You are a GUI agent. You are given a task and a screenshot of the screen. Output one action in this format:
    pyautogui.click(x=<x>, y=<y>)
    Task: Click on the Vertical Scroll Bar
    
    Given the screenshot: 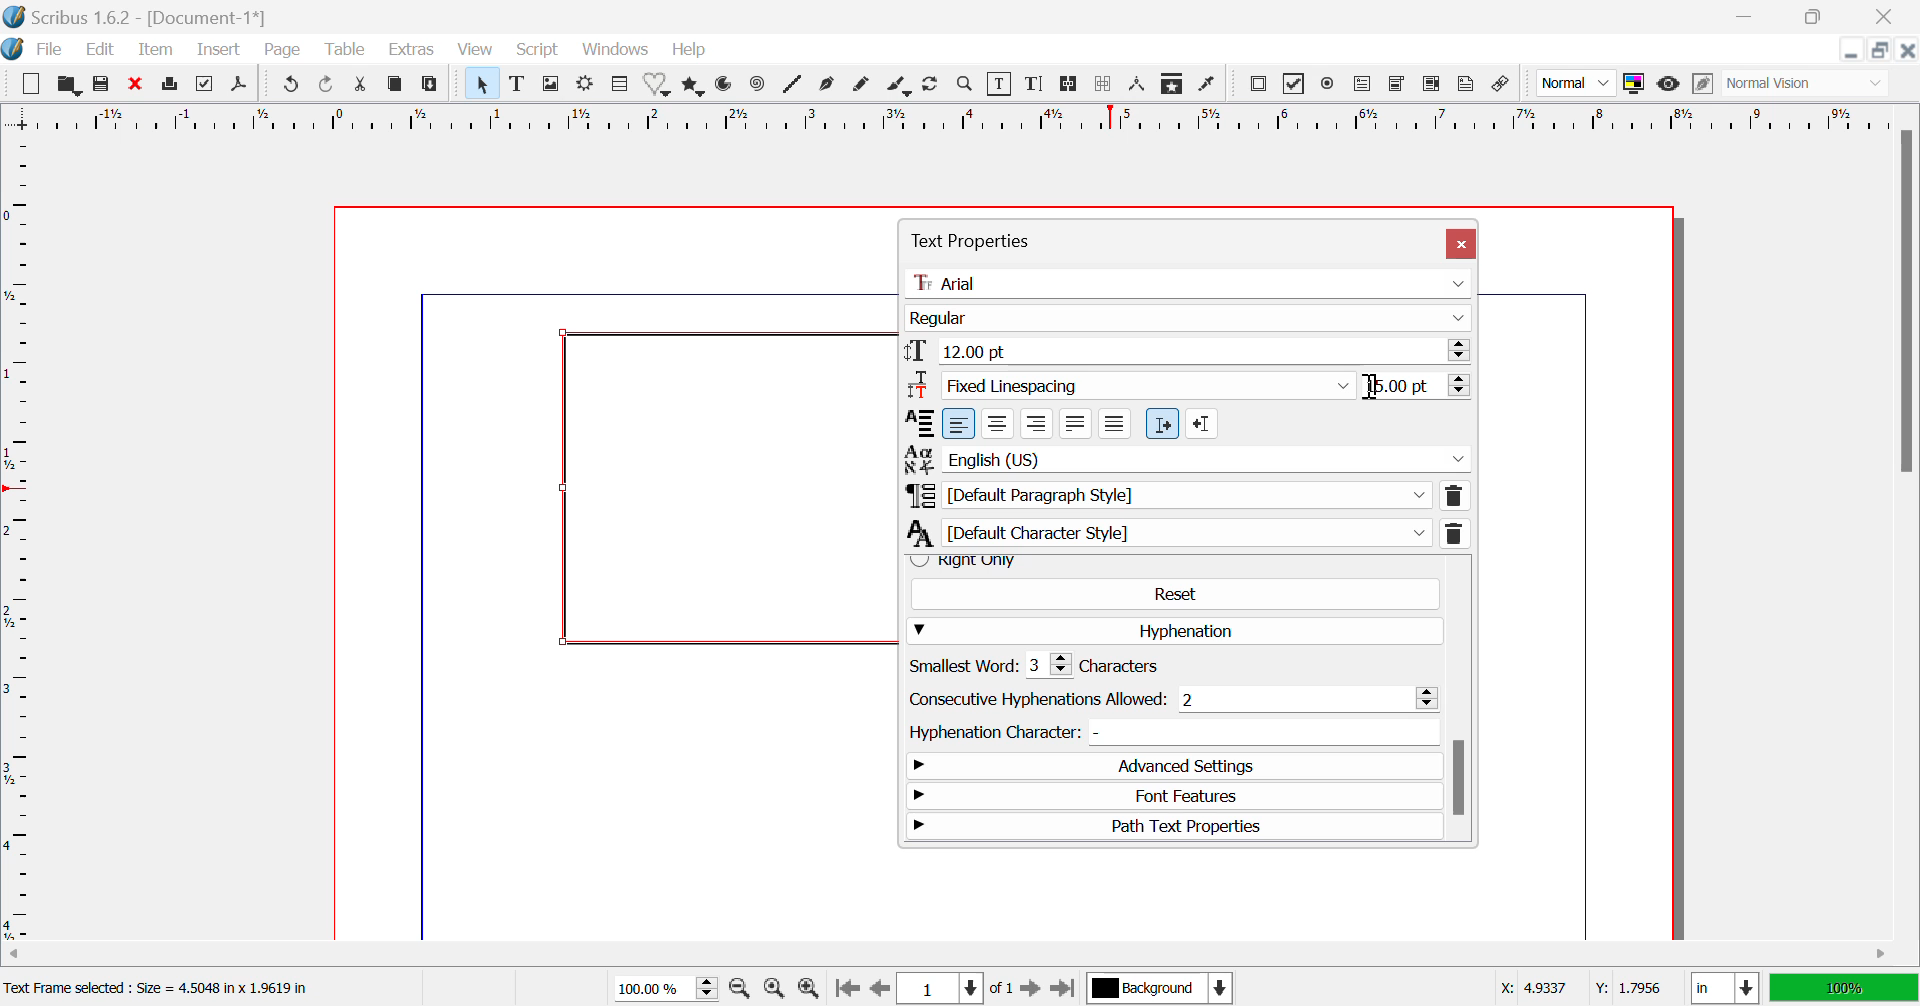 What is the action you would take?
    pyautogui.click(x=1903, y=531)
    